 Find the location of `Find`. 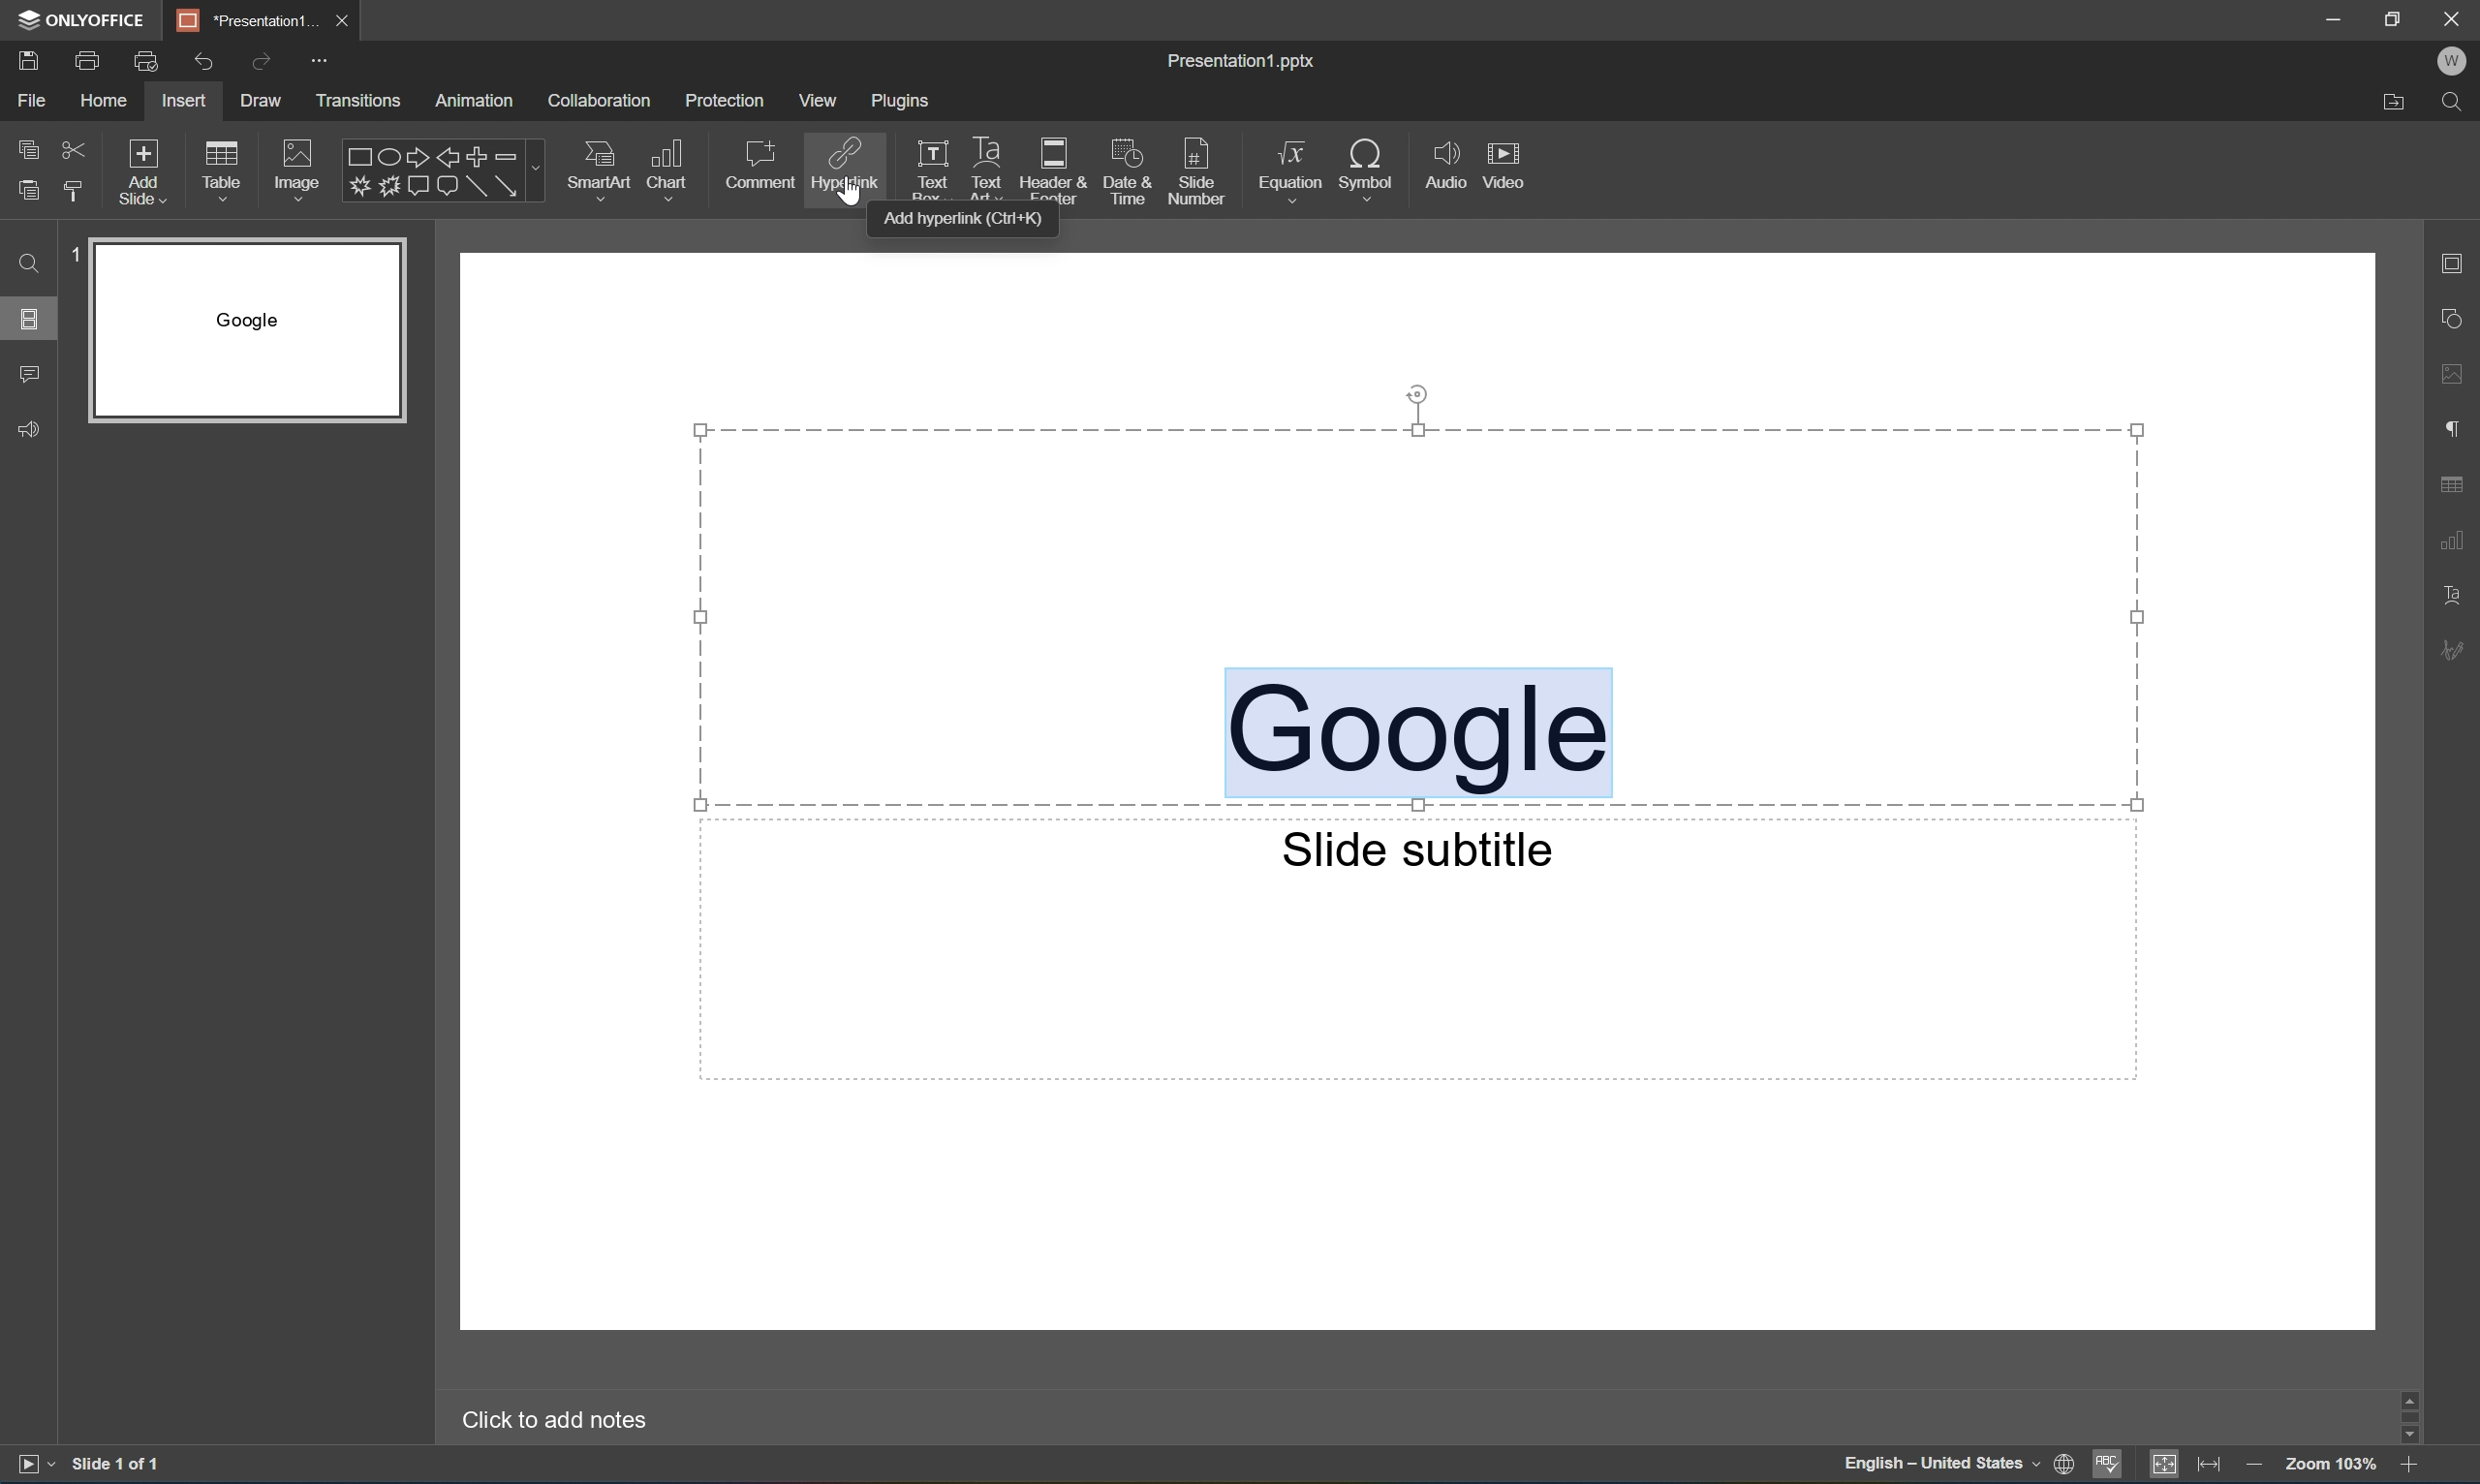

Find is located at coordinates (26, 264).